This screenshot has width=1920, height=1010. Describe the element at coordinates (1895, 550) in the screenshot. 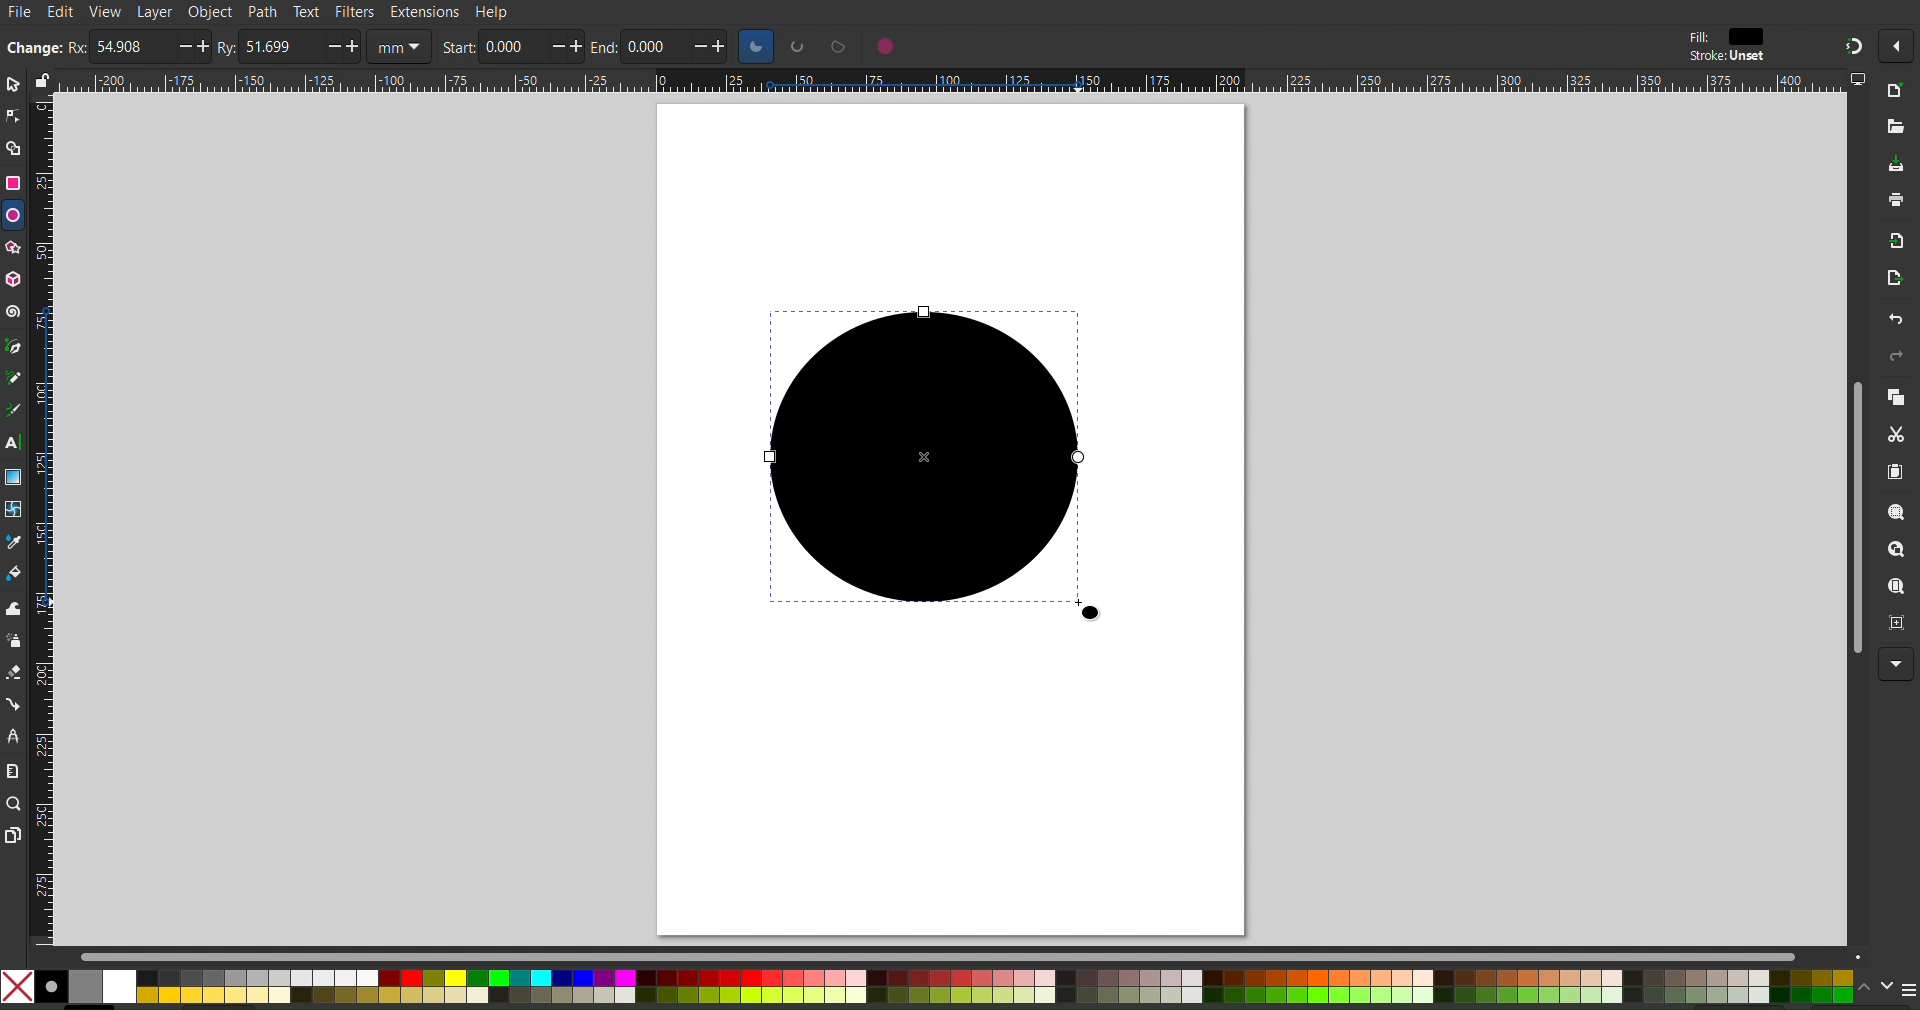

I see `Zoom Drawing` at that location.